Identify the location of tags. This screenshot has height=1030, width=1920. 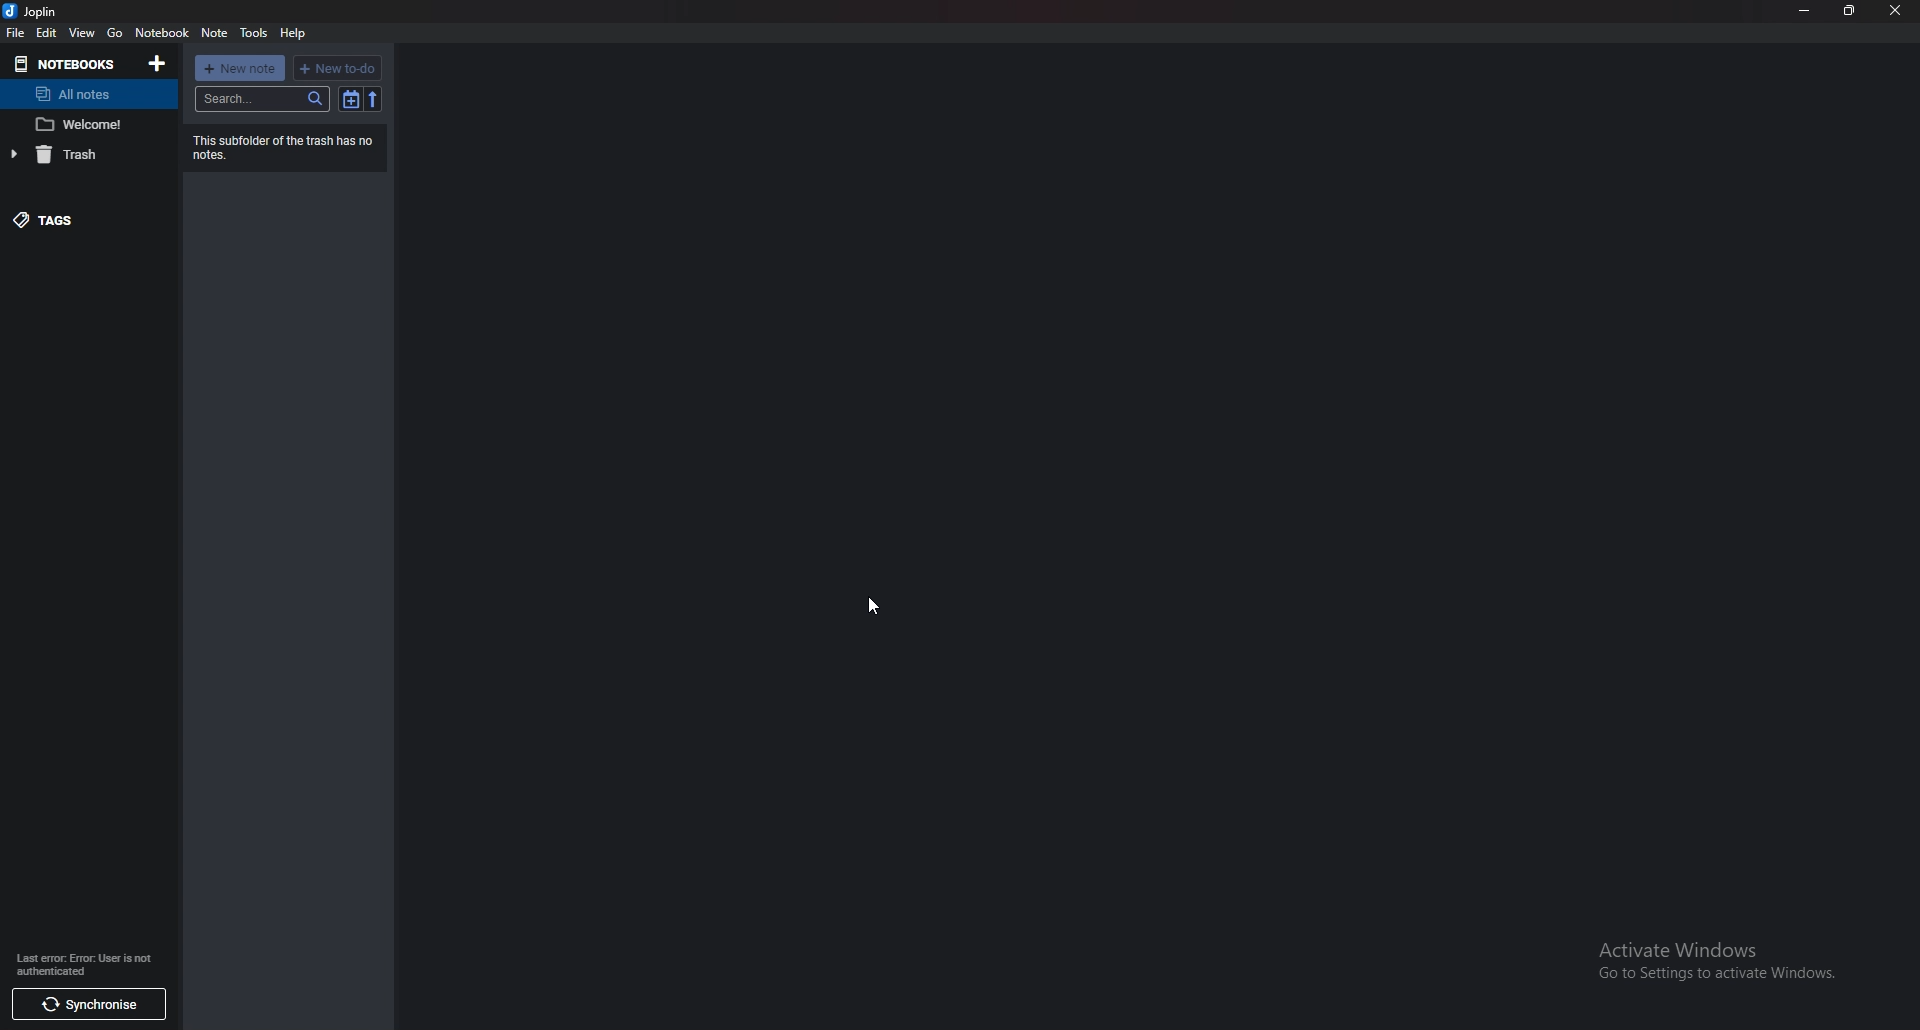
(86, 220).